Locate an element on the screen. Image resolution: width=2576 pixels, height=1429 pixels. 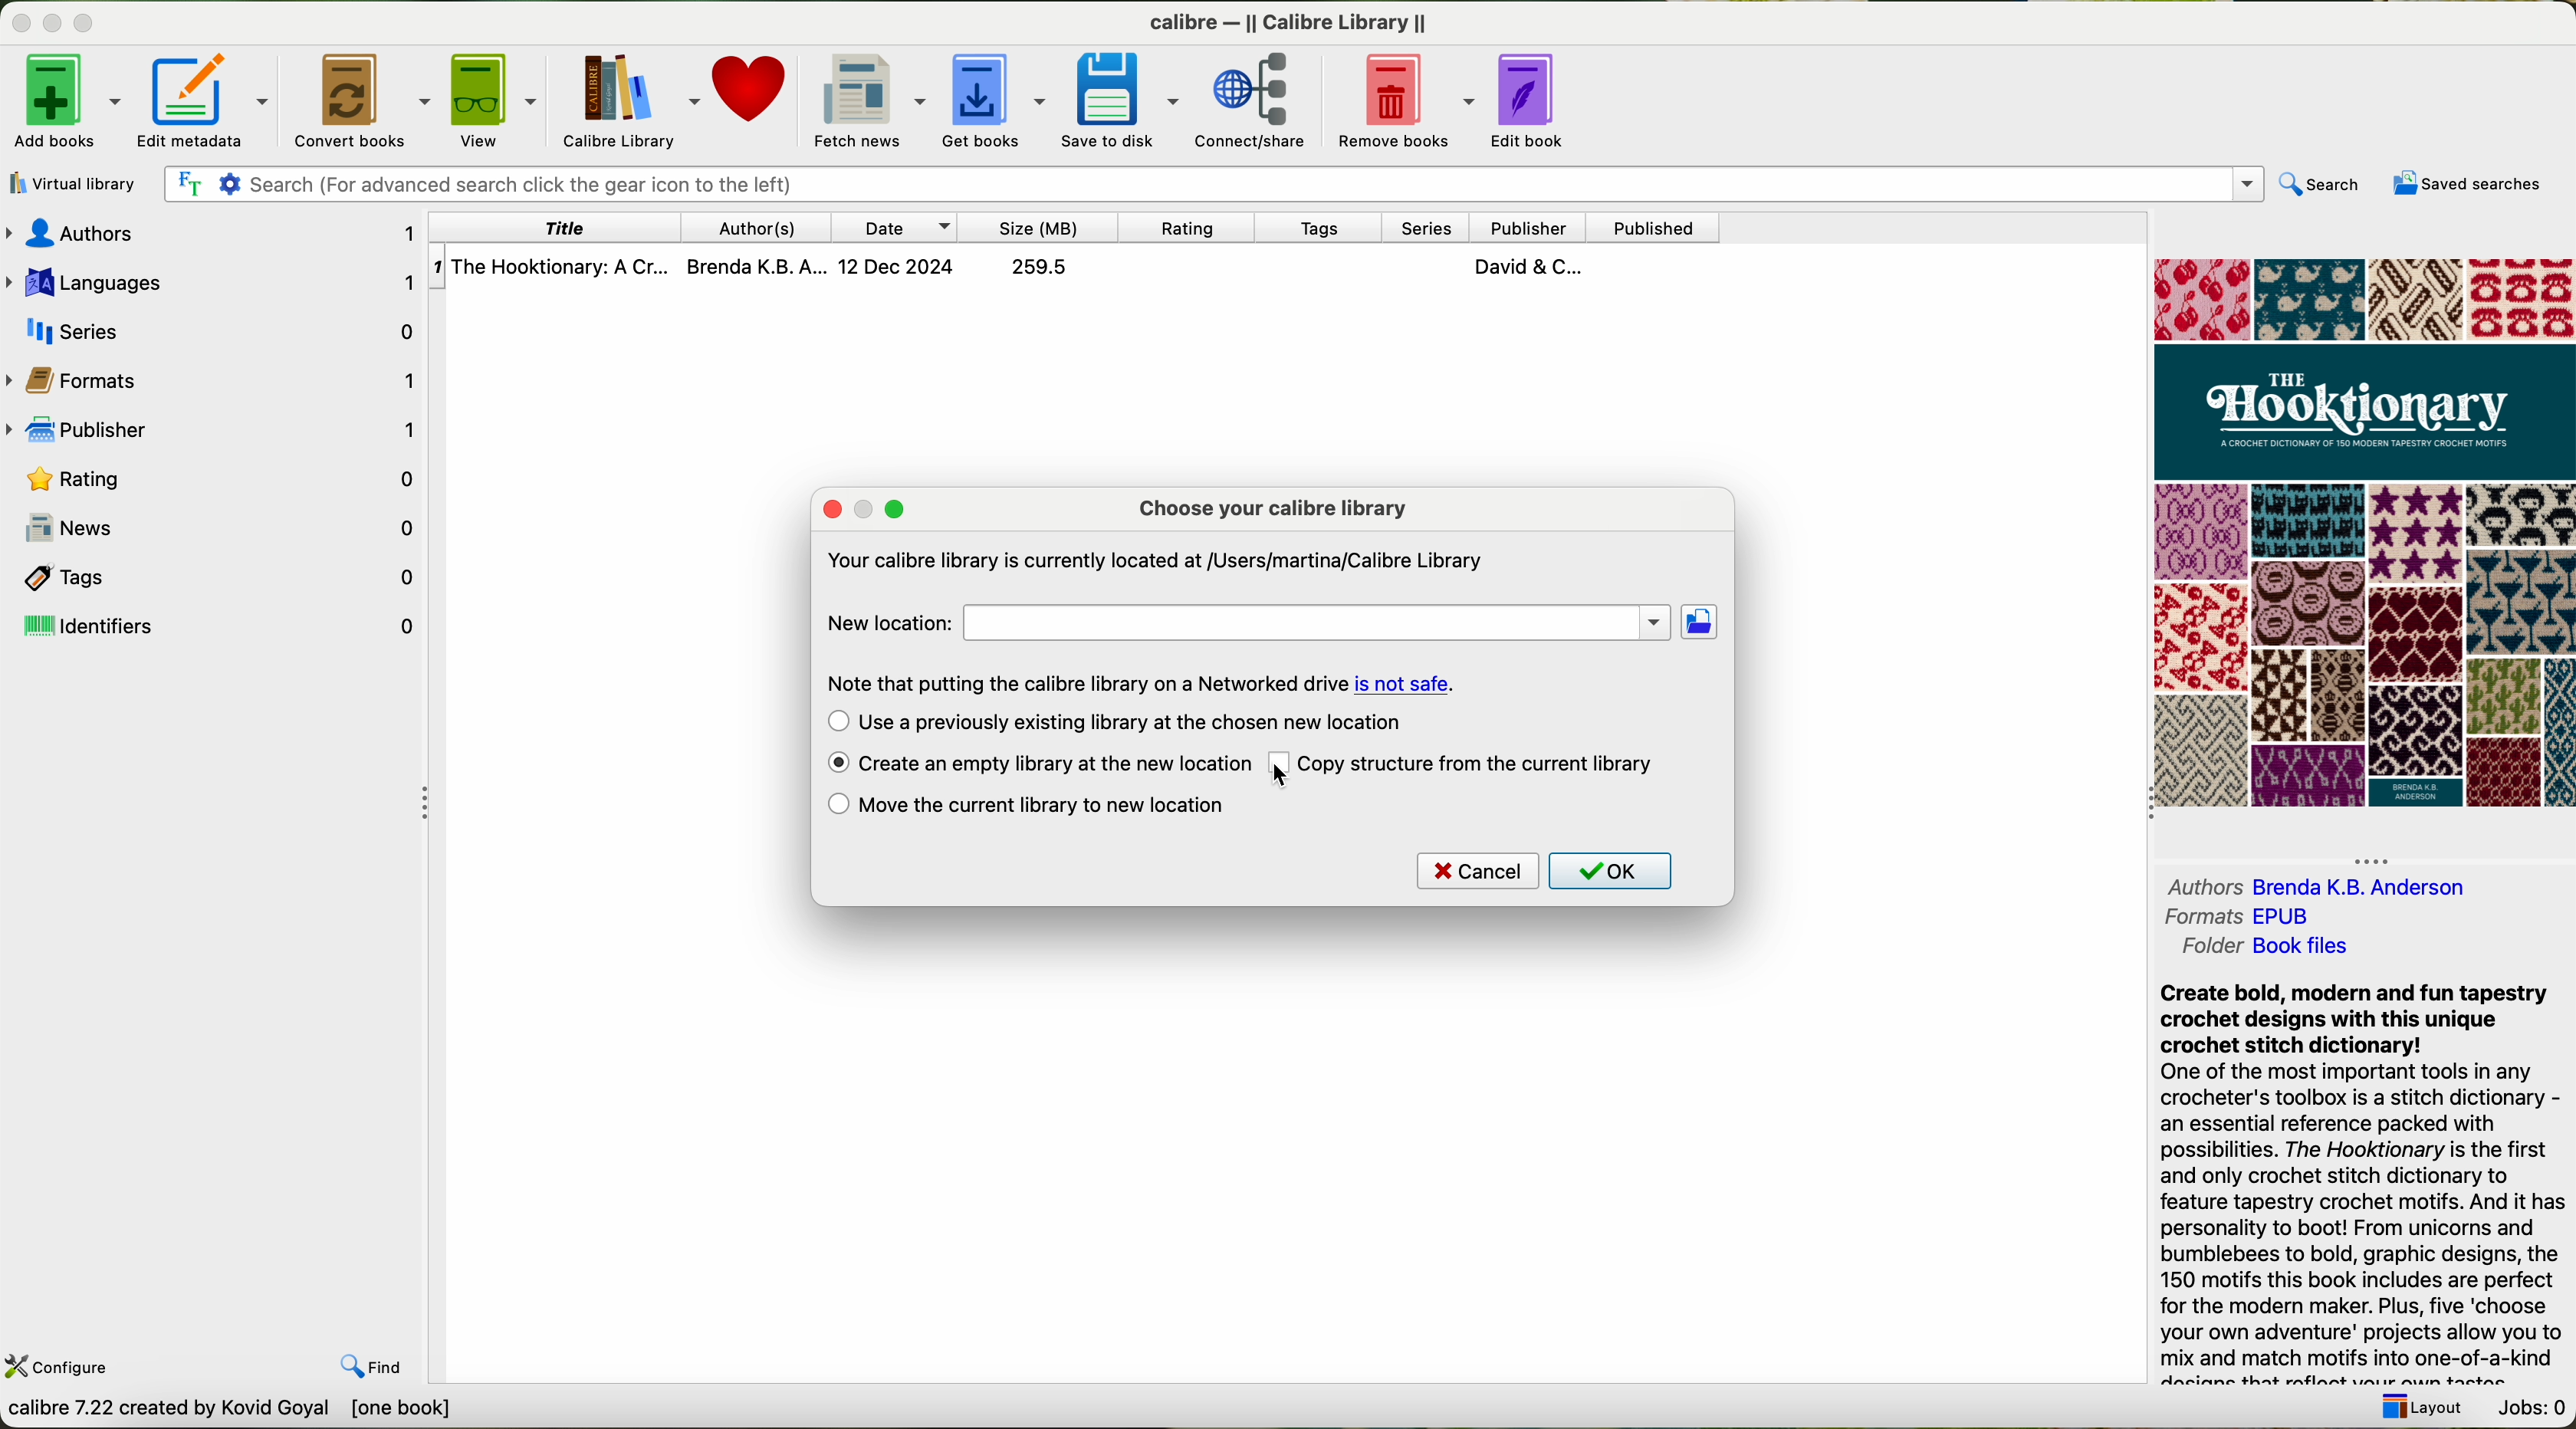
languages is located at coordinates (213, 279).